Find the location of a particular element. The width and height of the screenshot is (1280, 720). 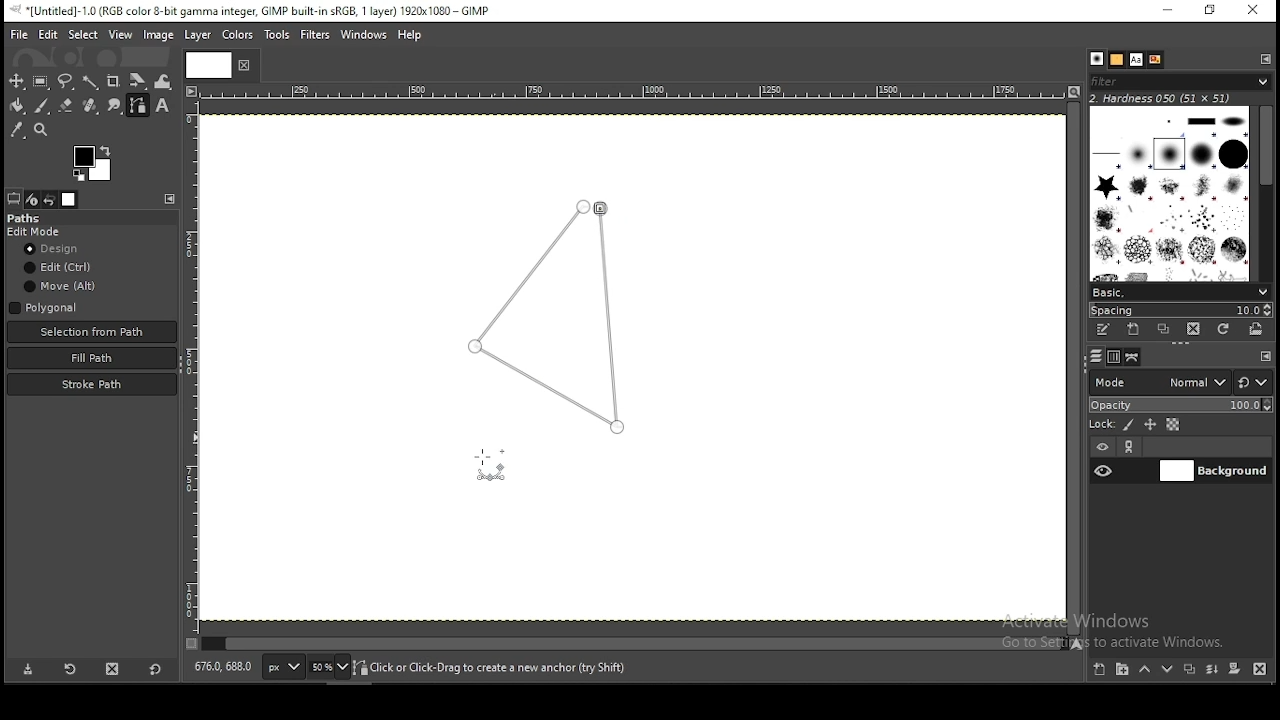

create a new layer group is located at coordinates (1124, 671).